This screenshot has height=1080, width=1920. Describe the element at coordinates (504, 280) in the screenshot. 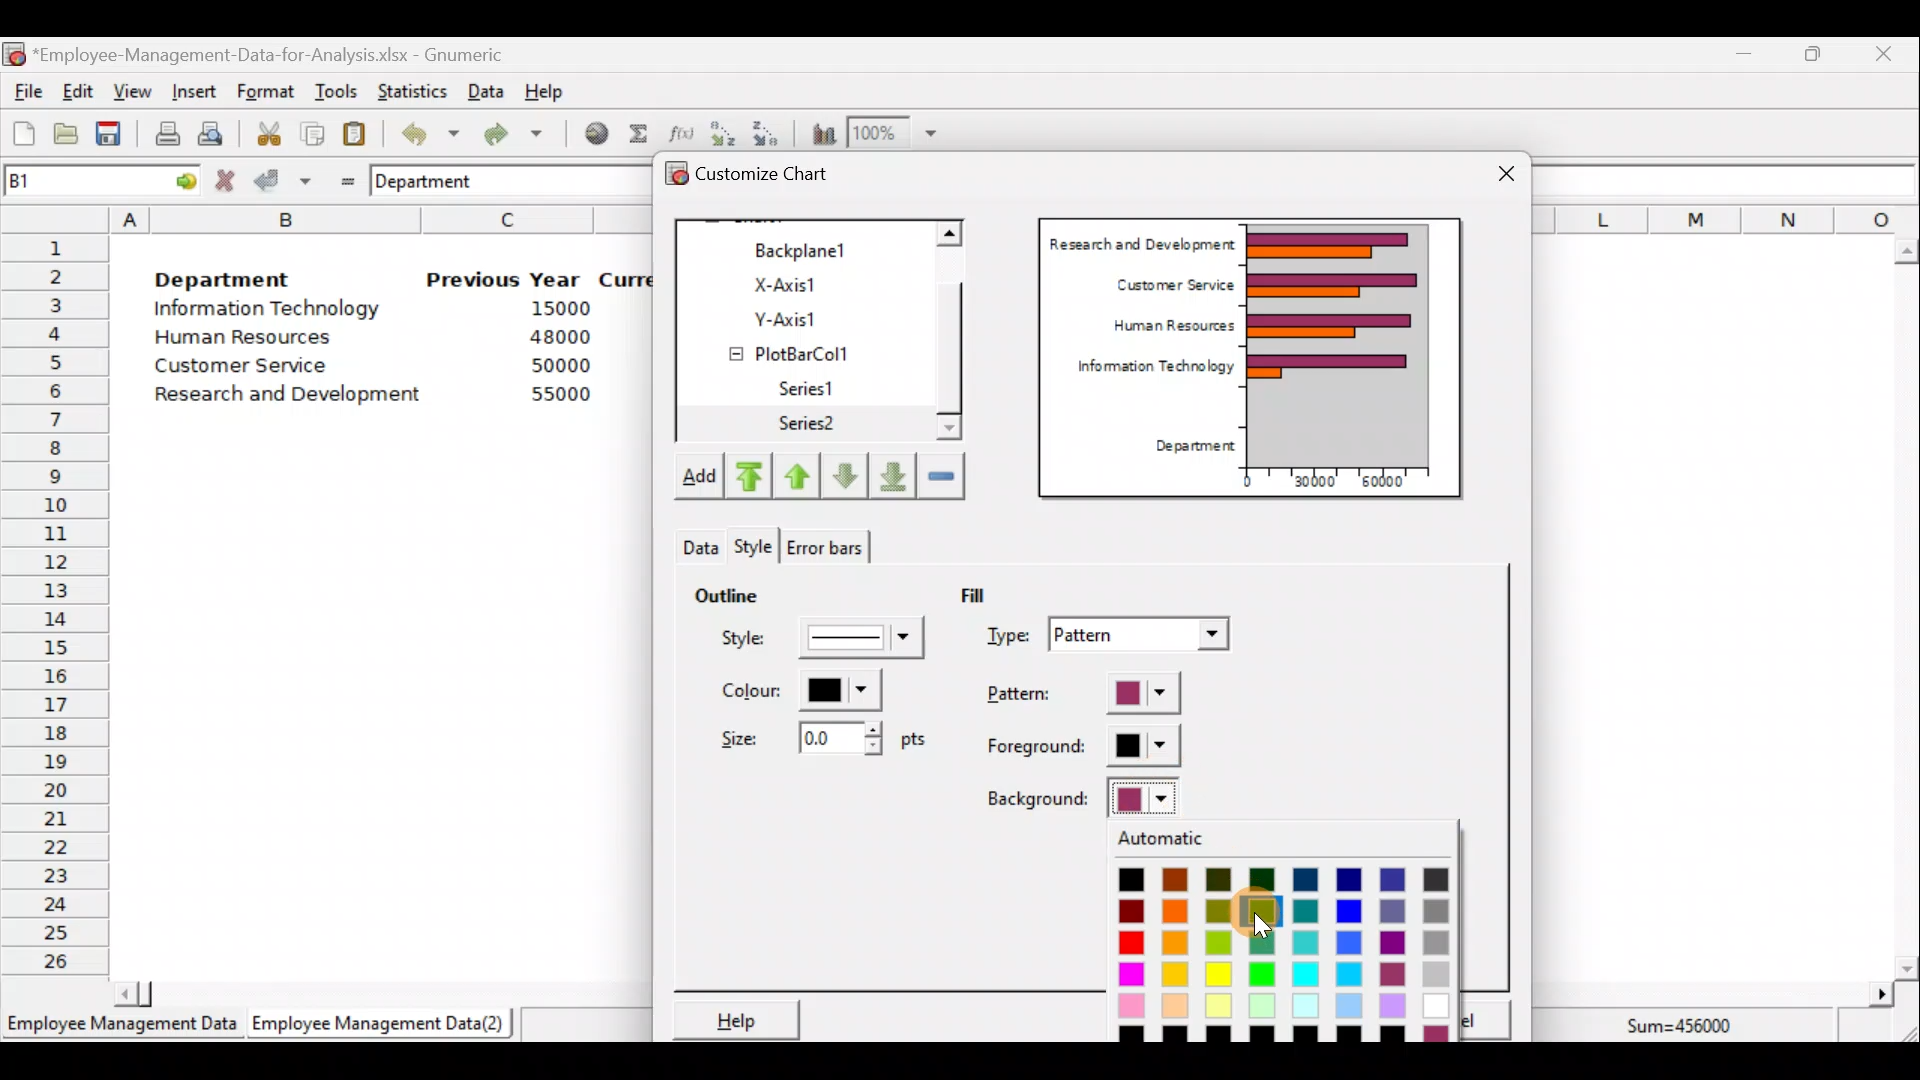

I see `Previous Year` at that location.